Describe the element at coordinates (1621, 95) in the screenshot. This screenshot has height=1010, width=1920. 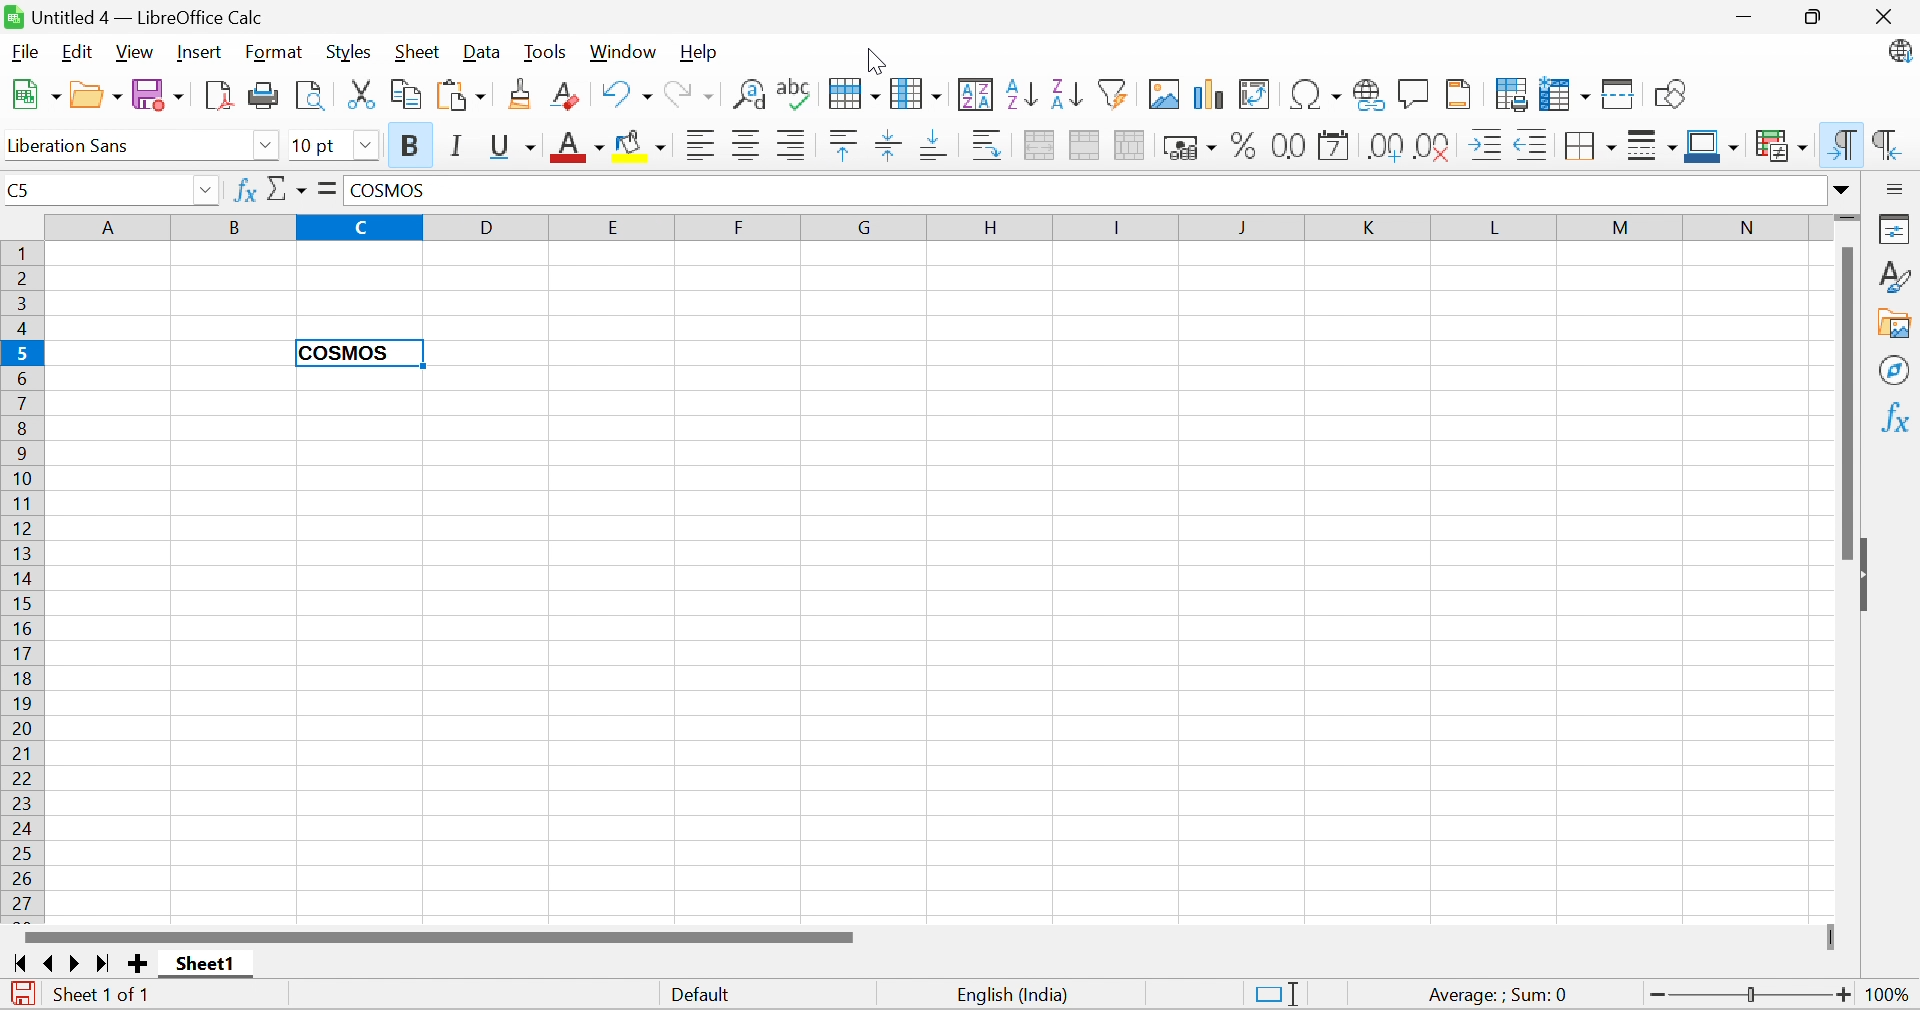
I see `Split Window` at that location.